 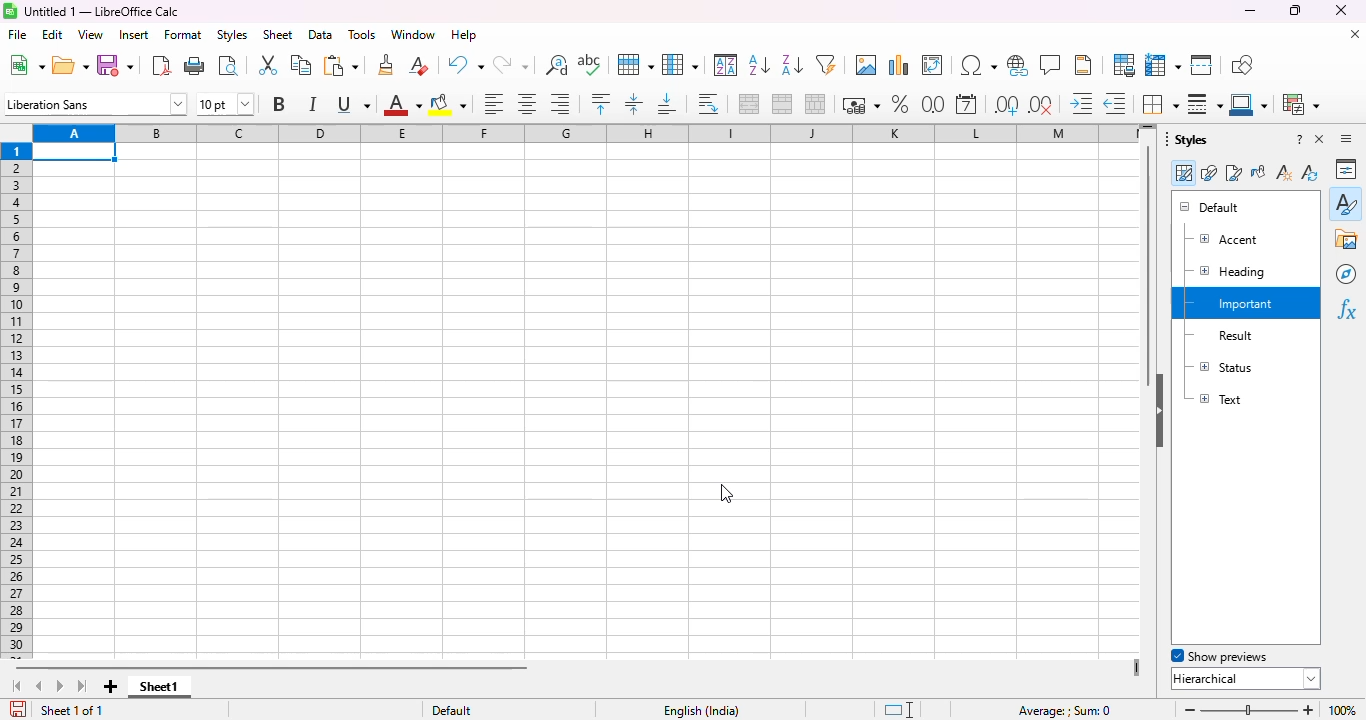 I want to click on background color, so click(x=448, y=104).